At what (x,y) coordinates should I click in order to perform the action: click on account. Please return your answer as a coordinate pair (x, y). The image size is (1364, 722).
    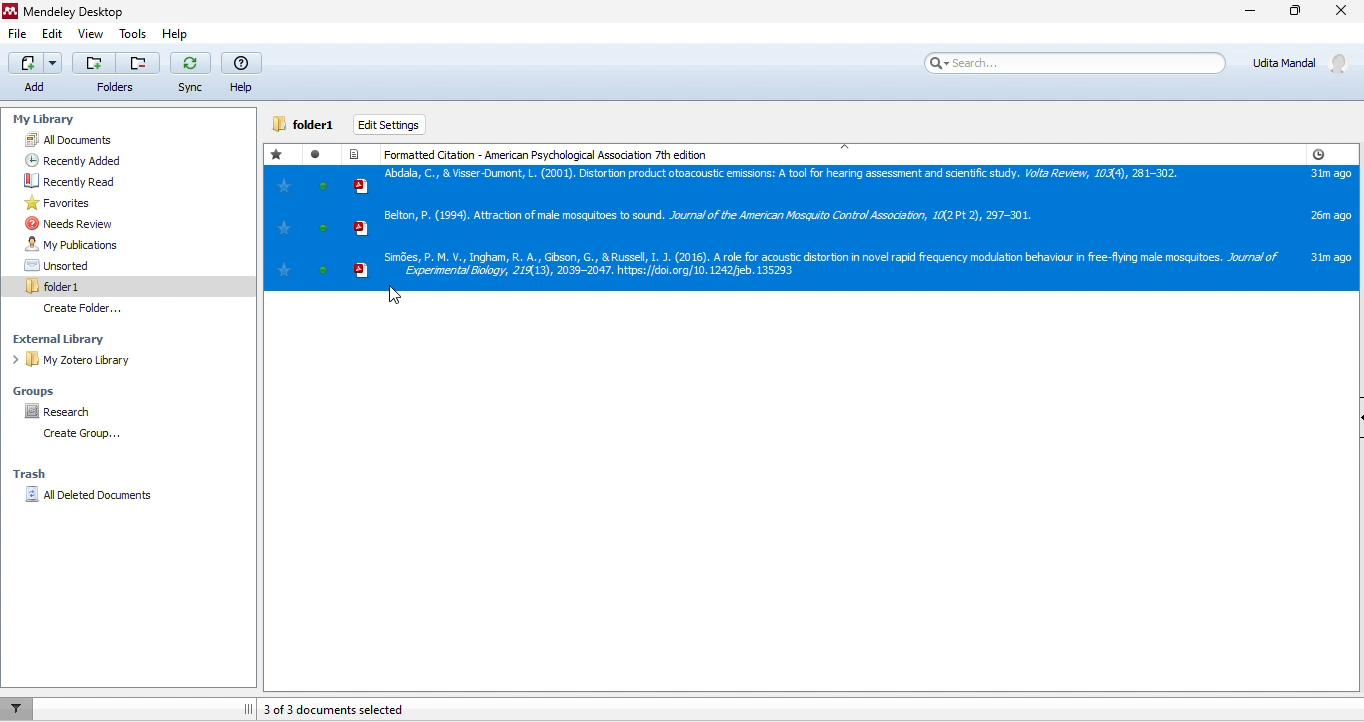
    Looking at the image, I should click on (1303, 63).